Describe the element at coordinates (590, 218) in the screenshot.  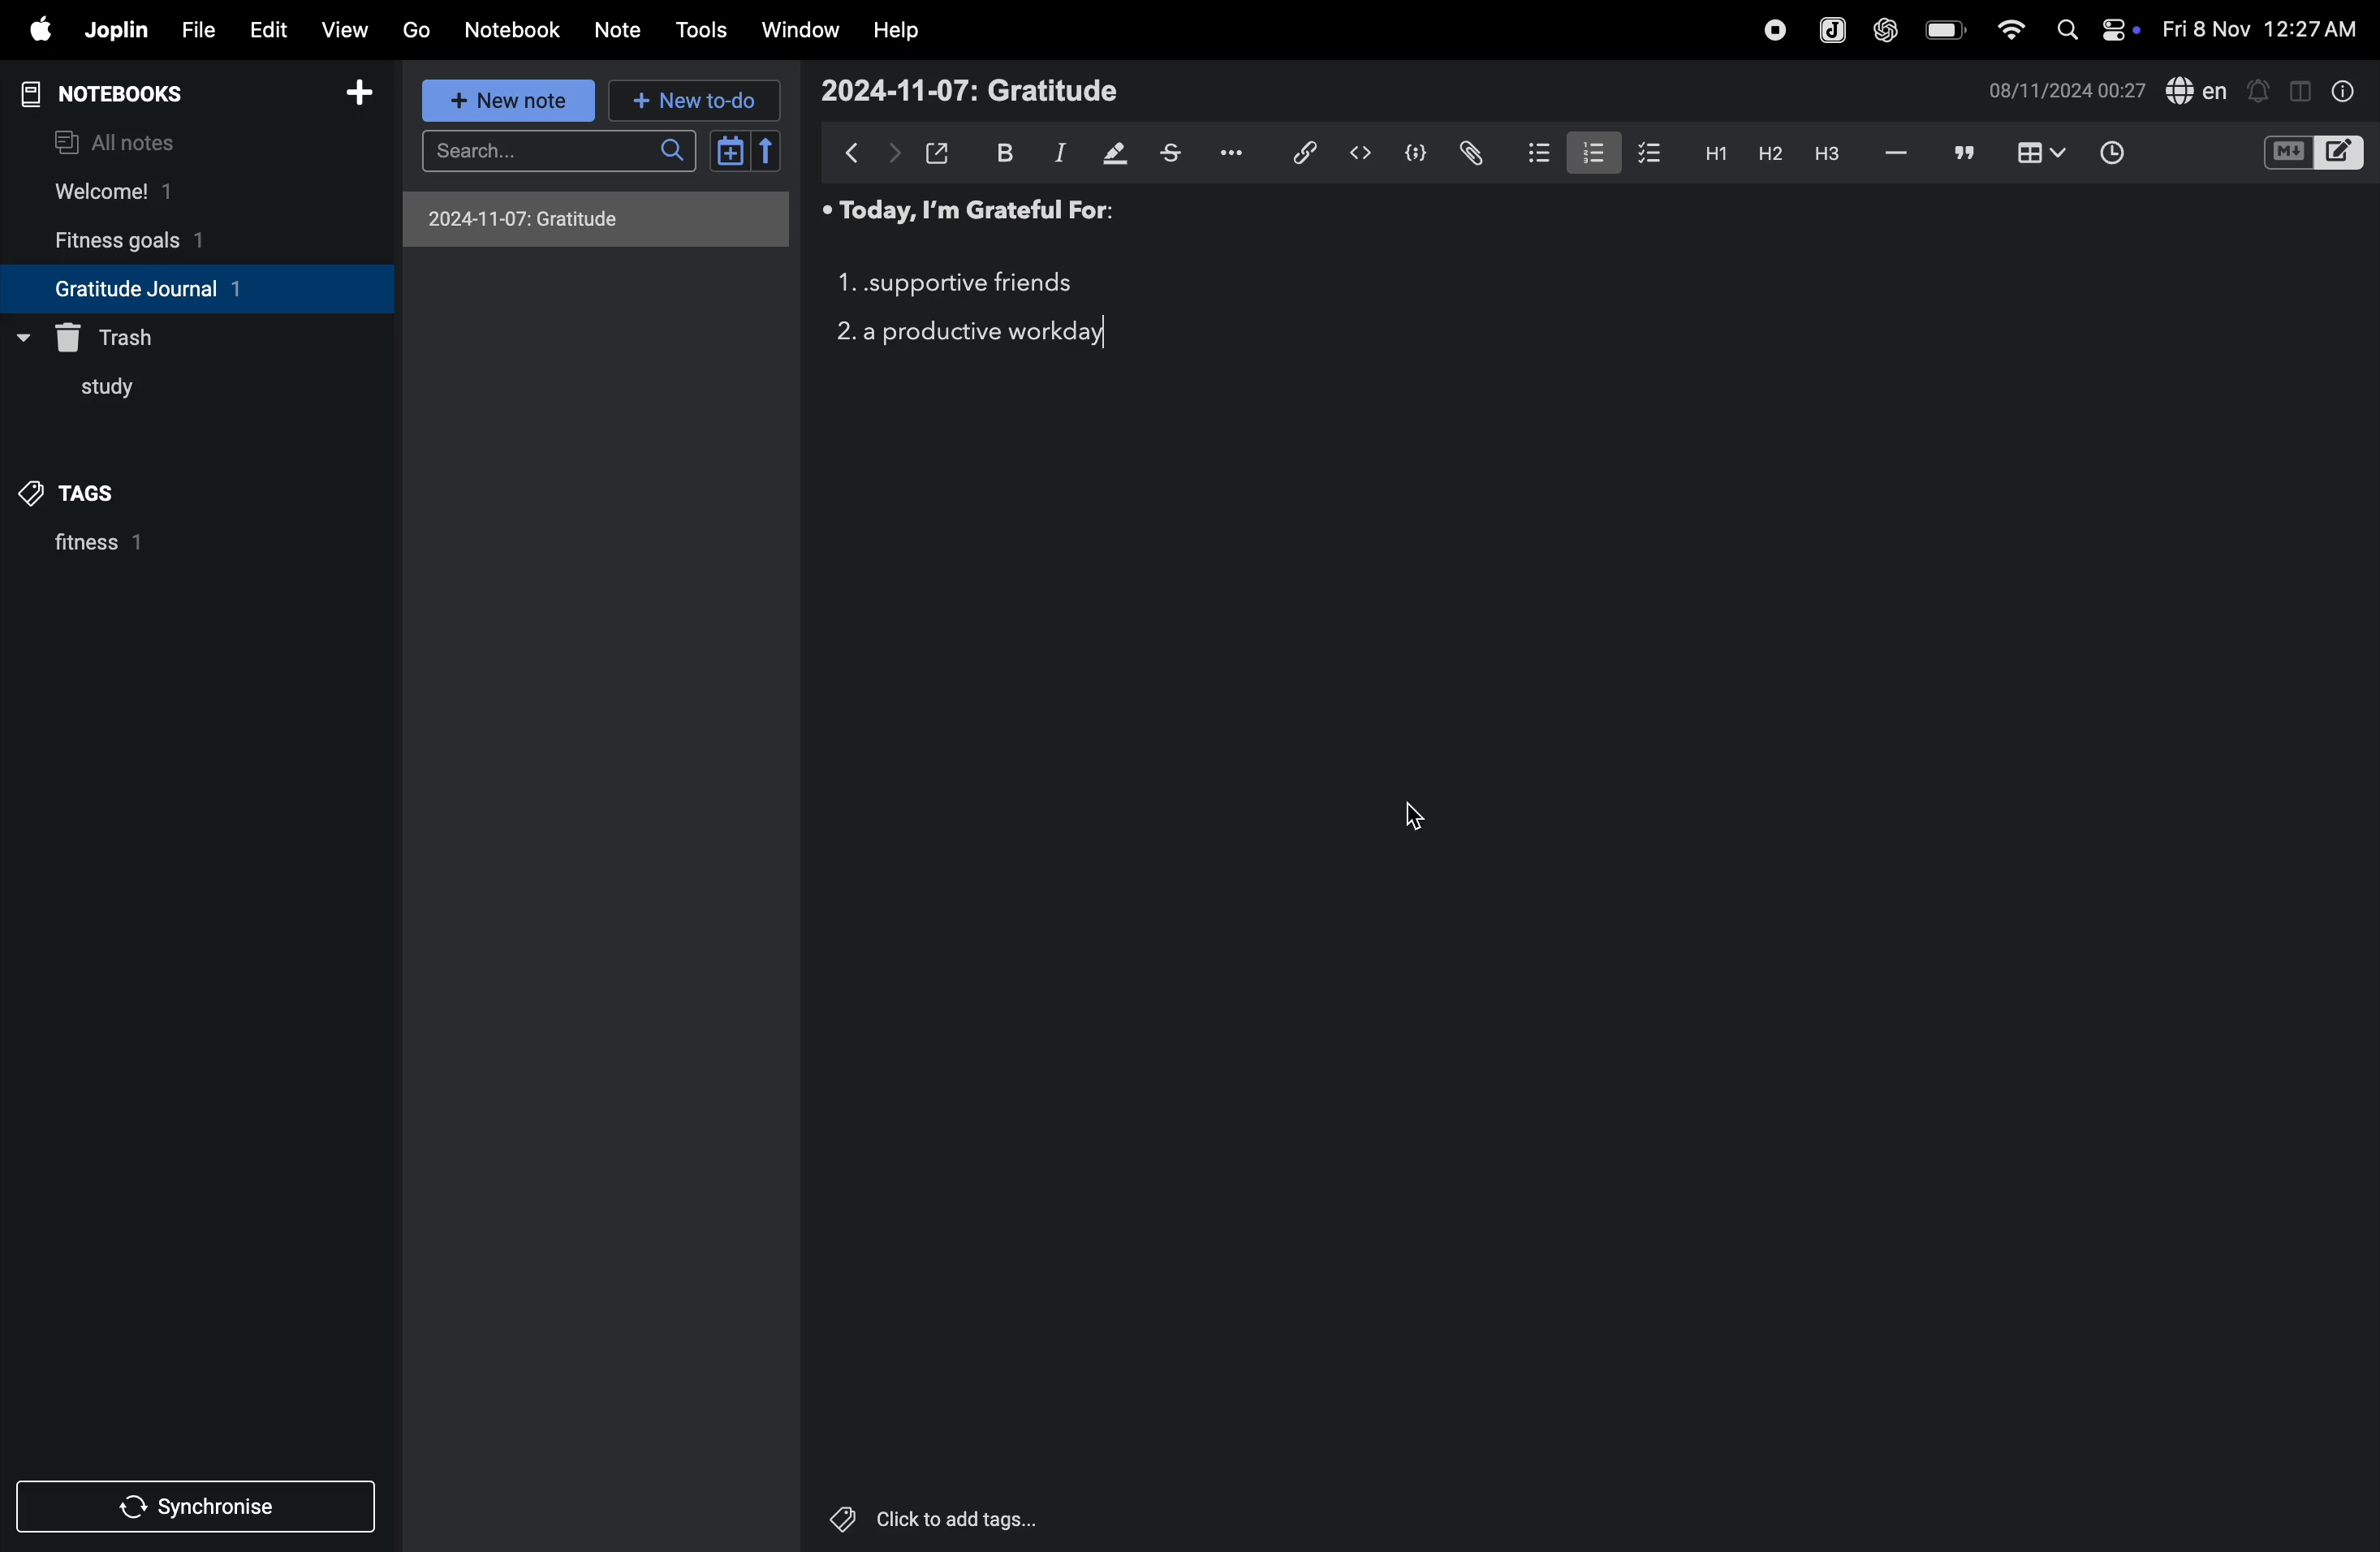
I see `2024-11-07: Gratitude` at that location.